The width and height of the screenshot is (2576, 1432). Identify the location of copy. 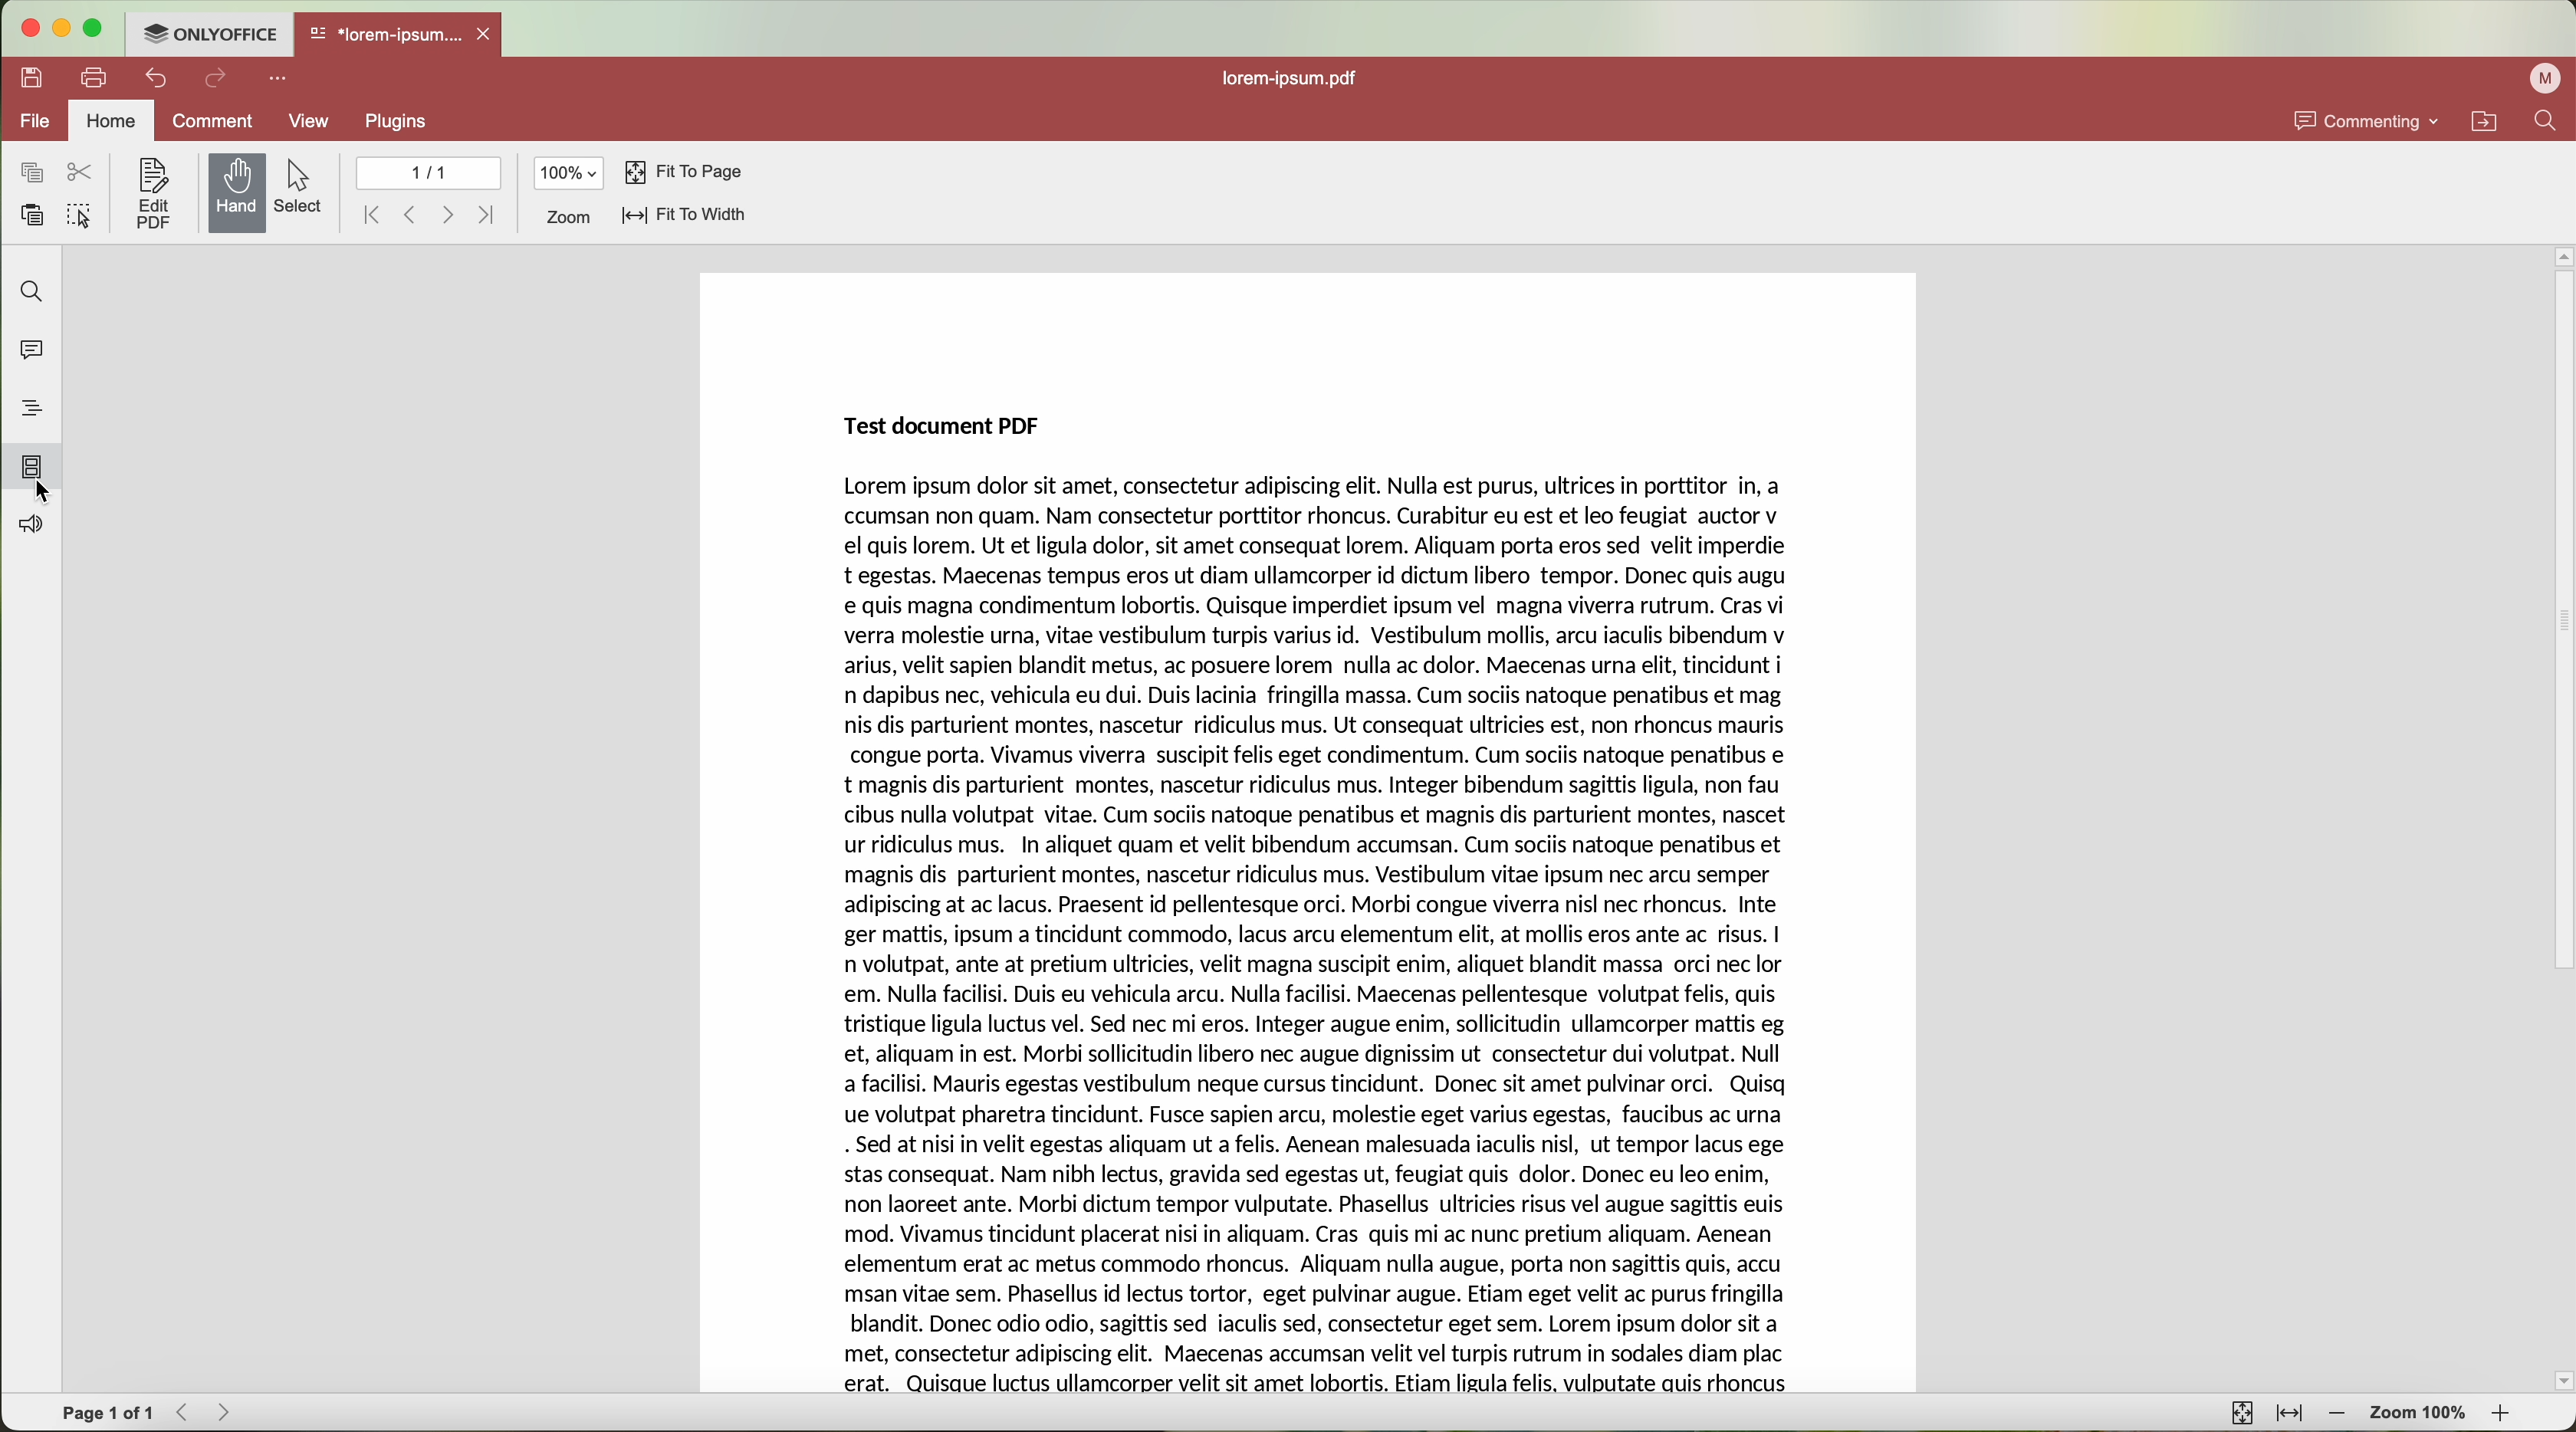
(27, 172).